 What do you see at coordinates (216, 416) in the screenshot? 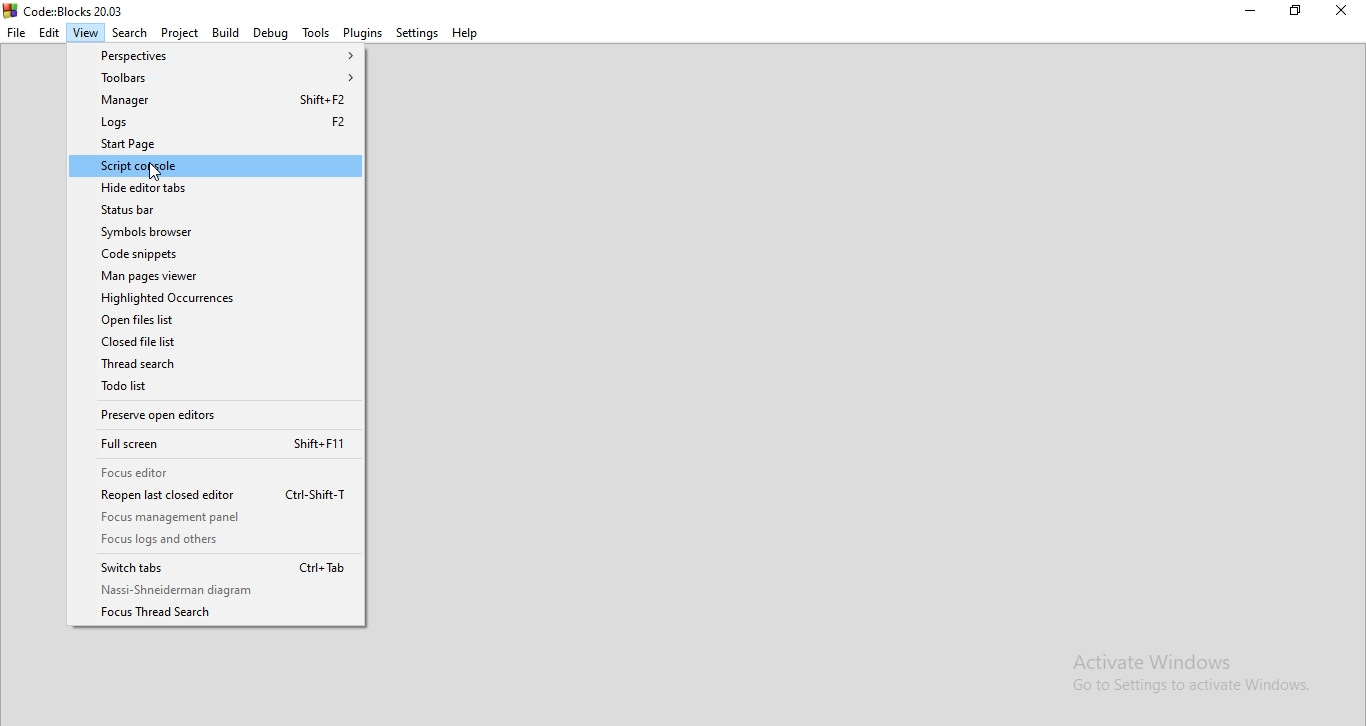
I see `Preserve open editors` at bounding box center [216, 416].